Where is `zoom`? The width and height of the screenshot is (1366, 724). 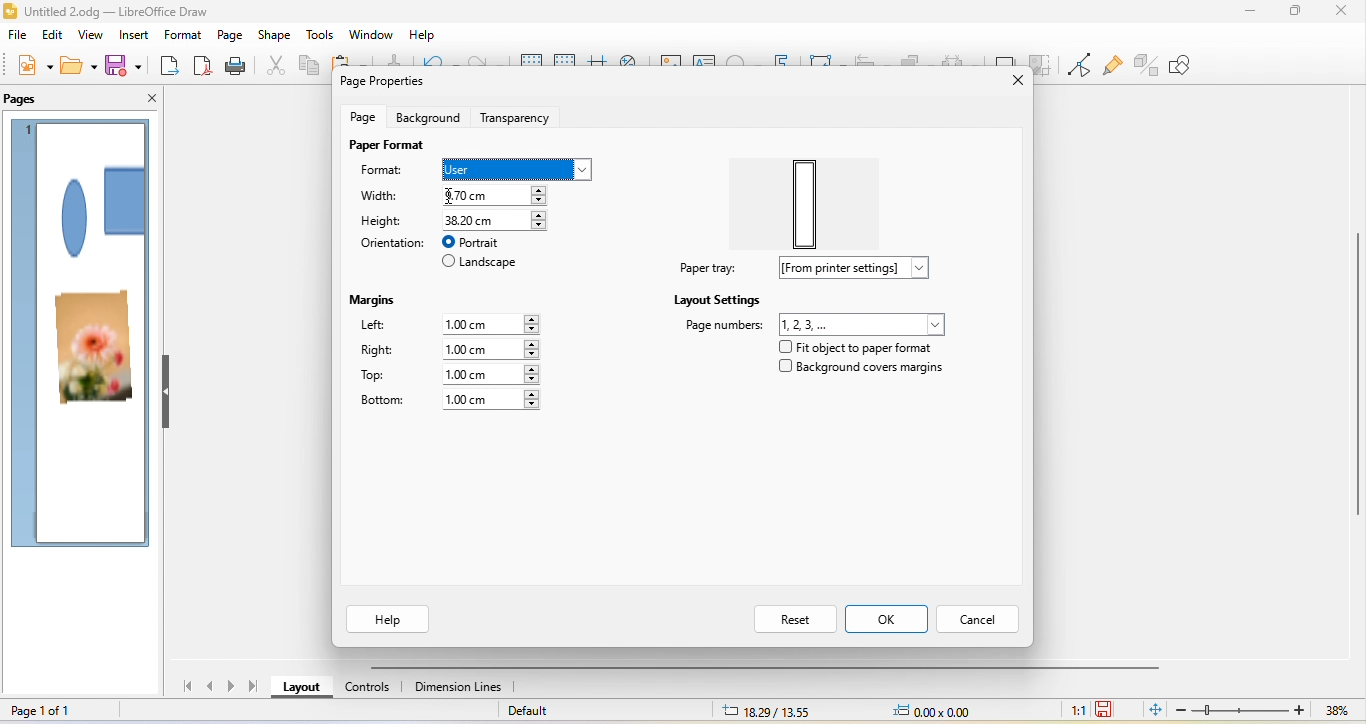 zoom is located at coordinates (1265, 711).